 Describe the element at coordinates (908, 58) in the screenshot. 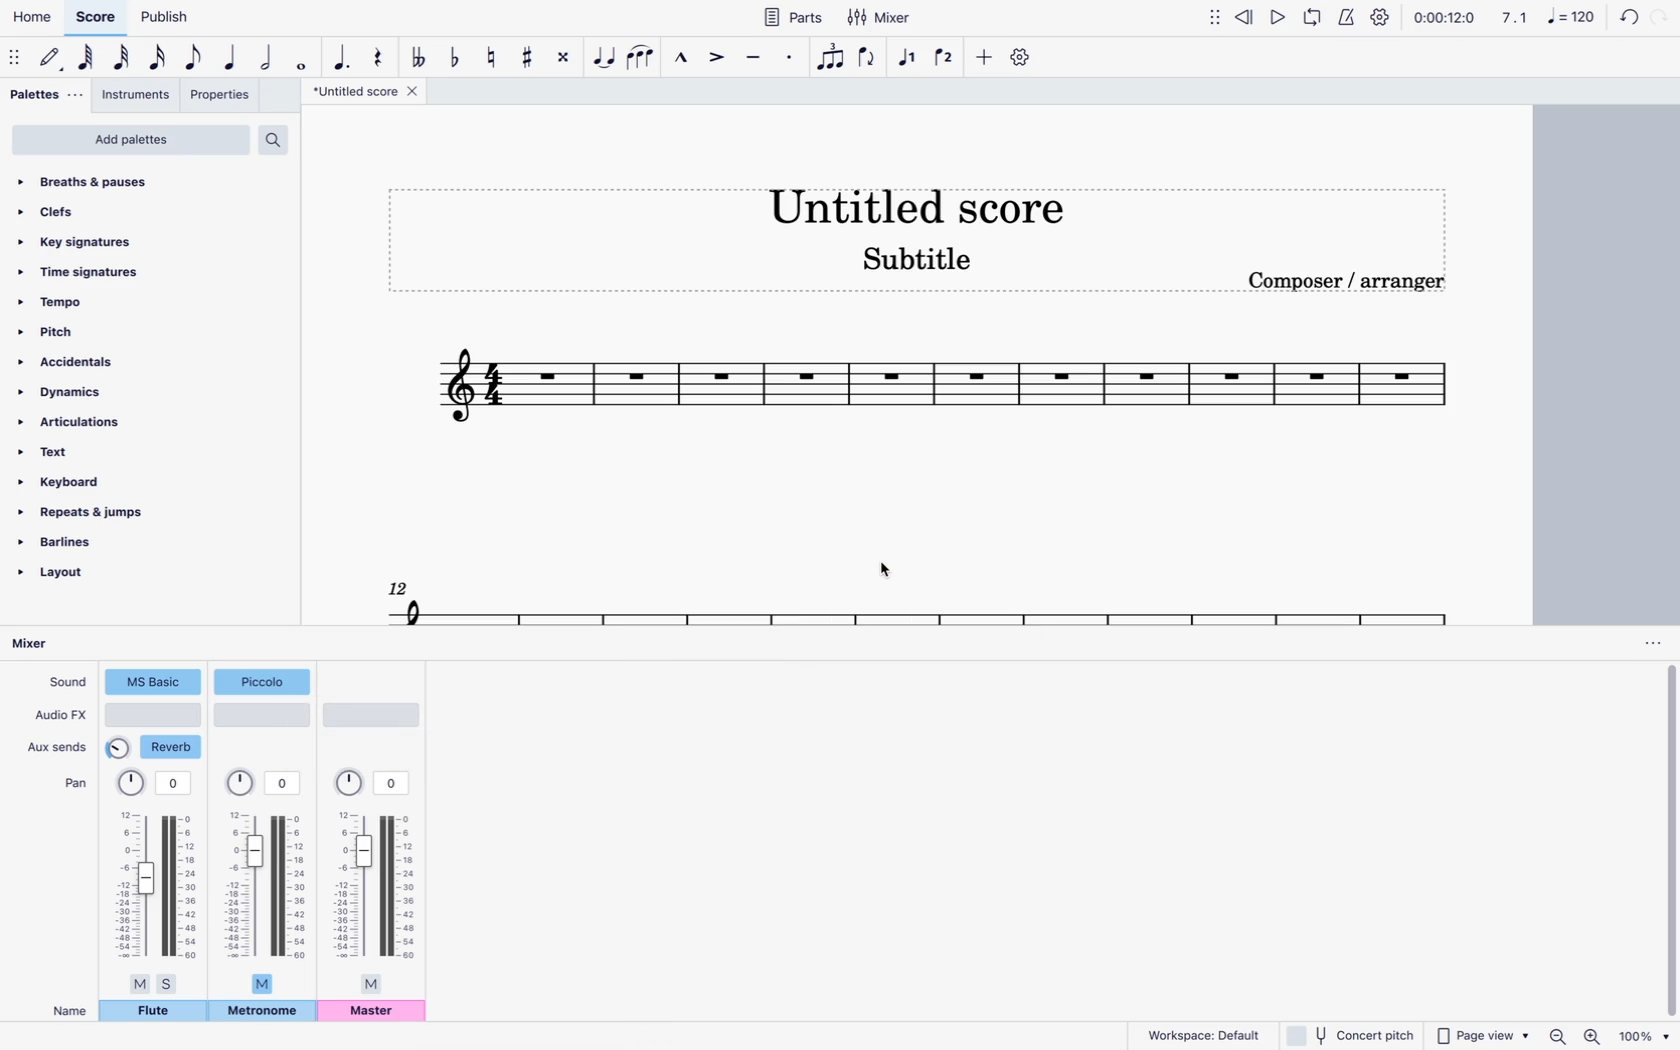

I see `voice 1` at that location.